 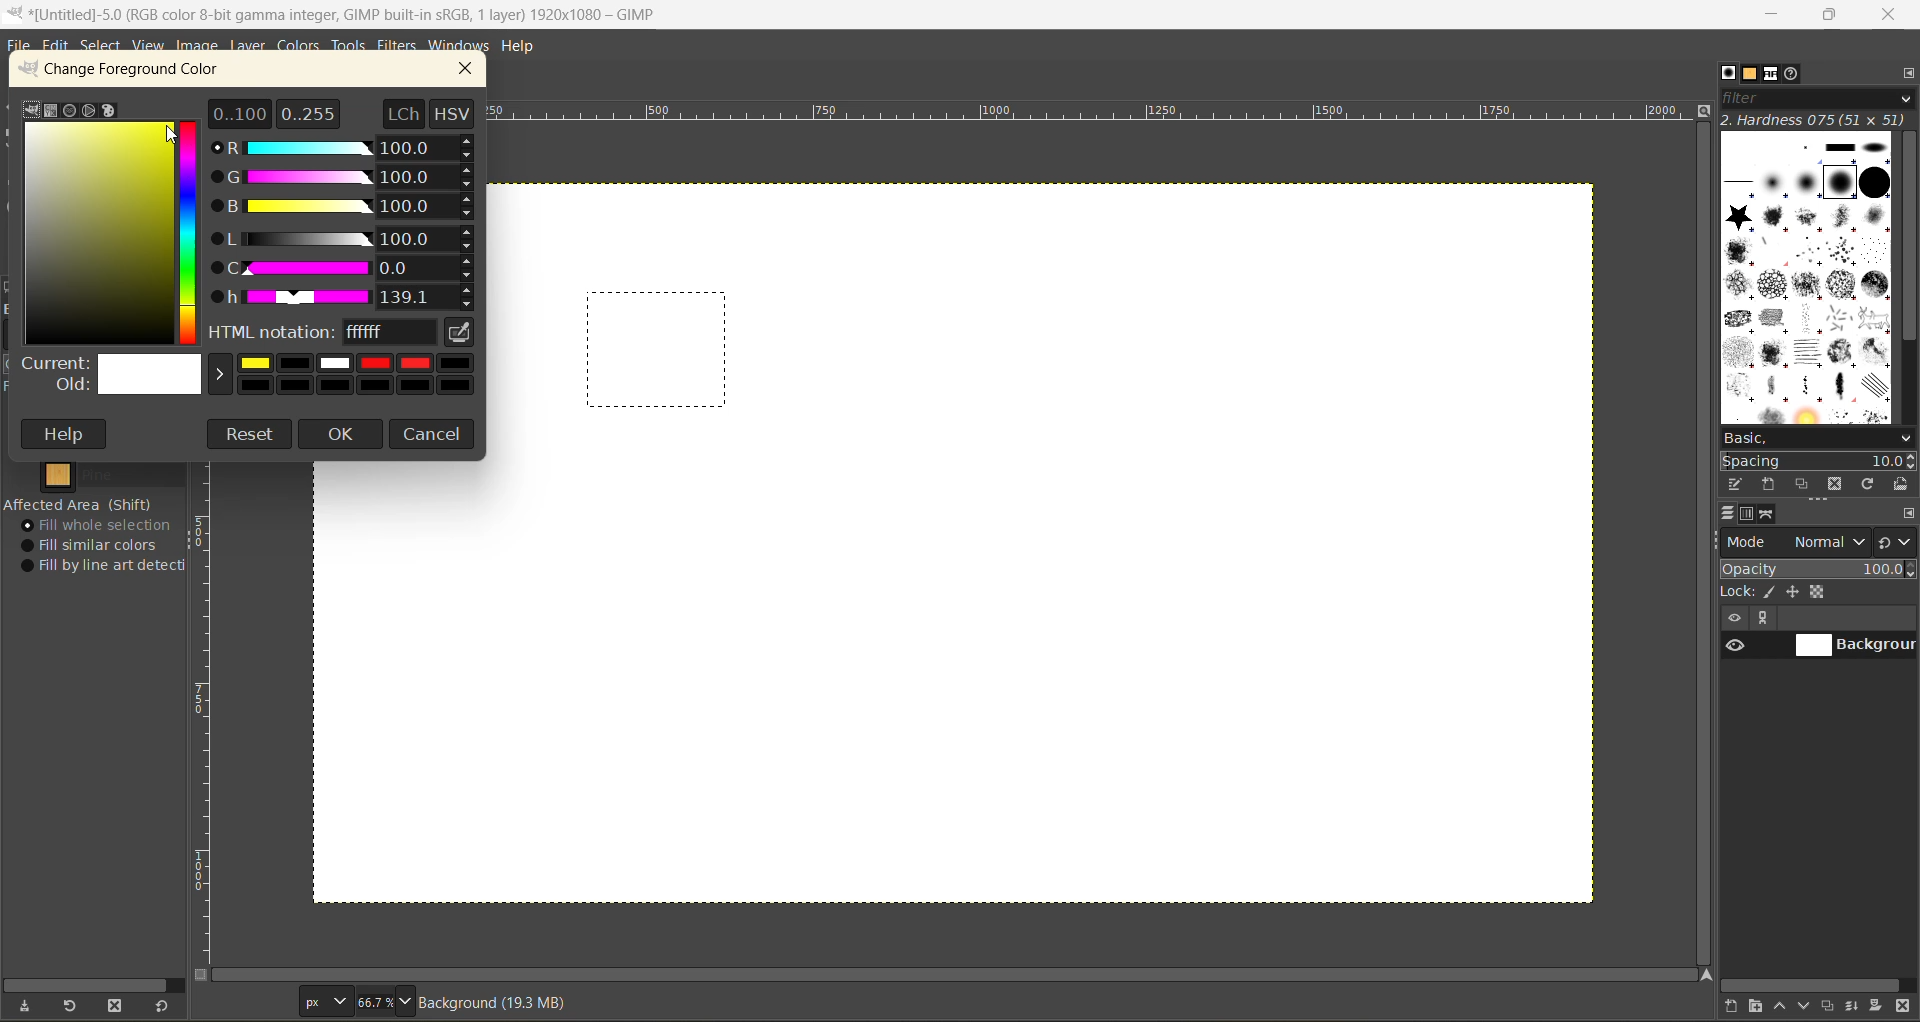 What do you see at coordinates (1867, 484) in the screenshot?
I see `refresh brushes` at bounding box center [1867, 484].